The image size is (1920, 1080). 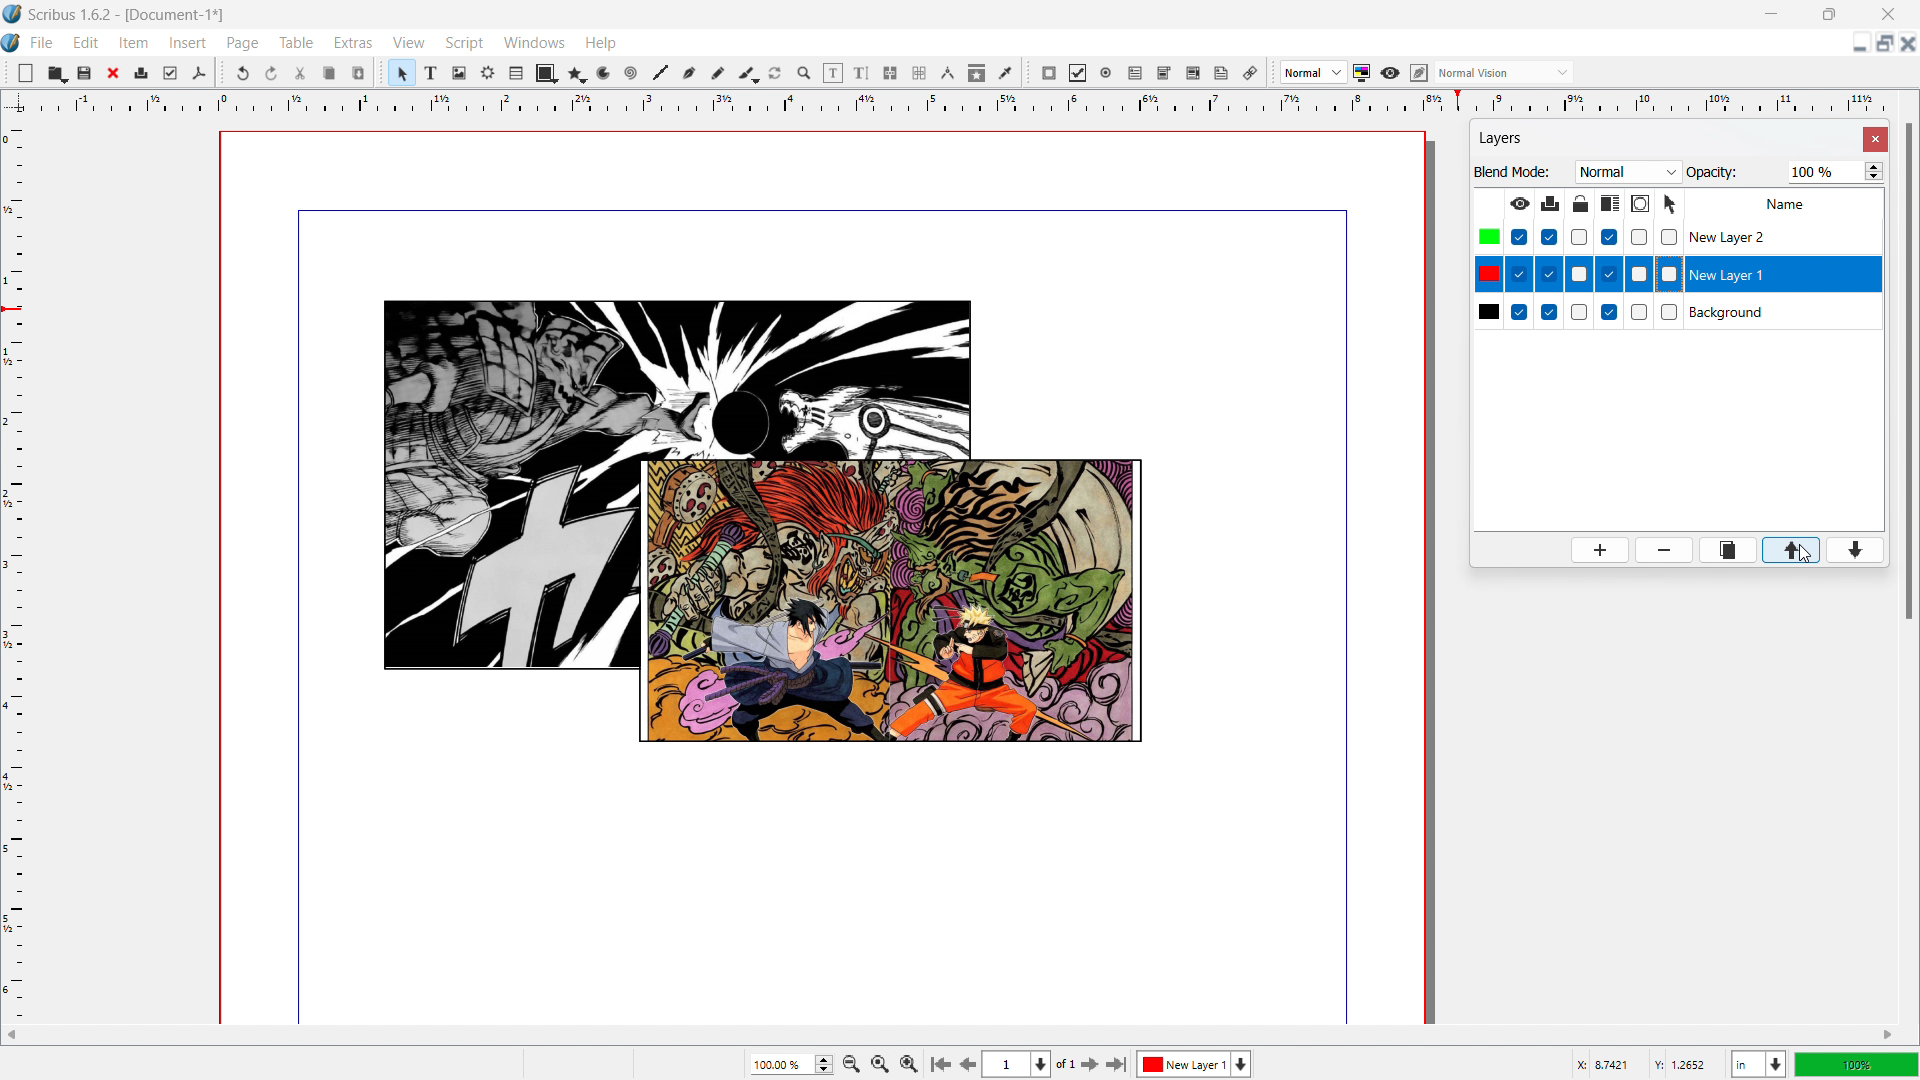 I want to click on layer 2, so click(x=1782, y=237).